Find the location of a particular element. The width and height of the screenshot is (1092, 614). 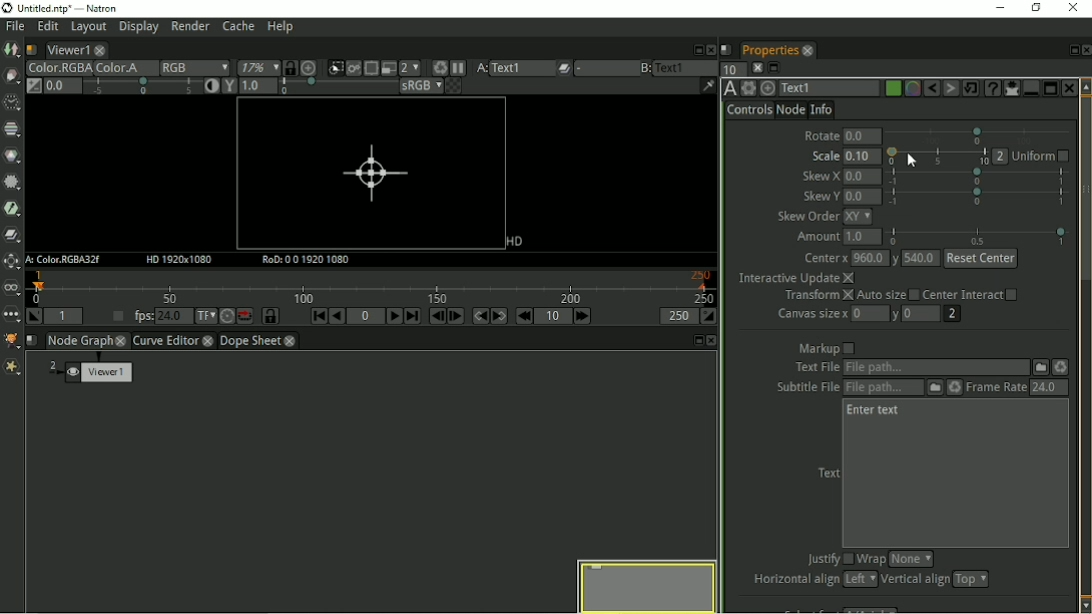

Enter text is located at coordinates (876, 412).